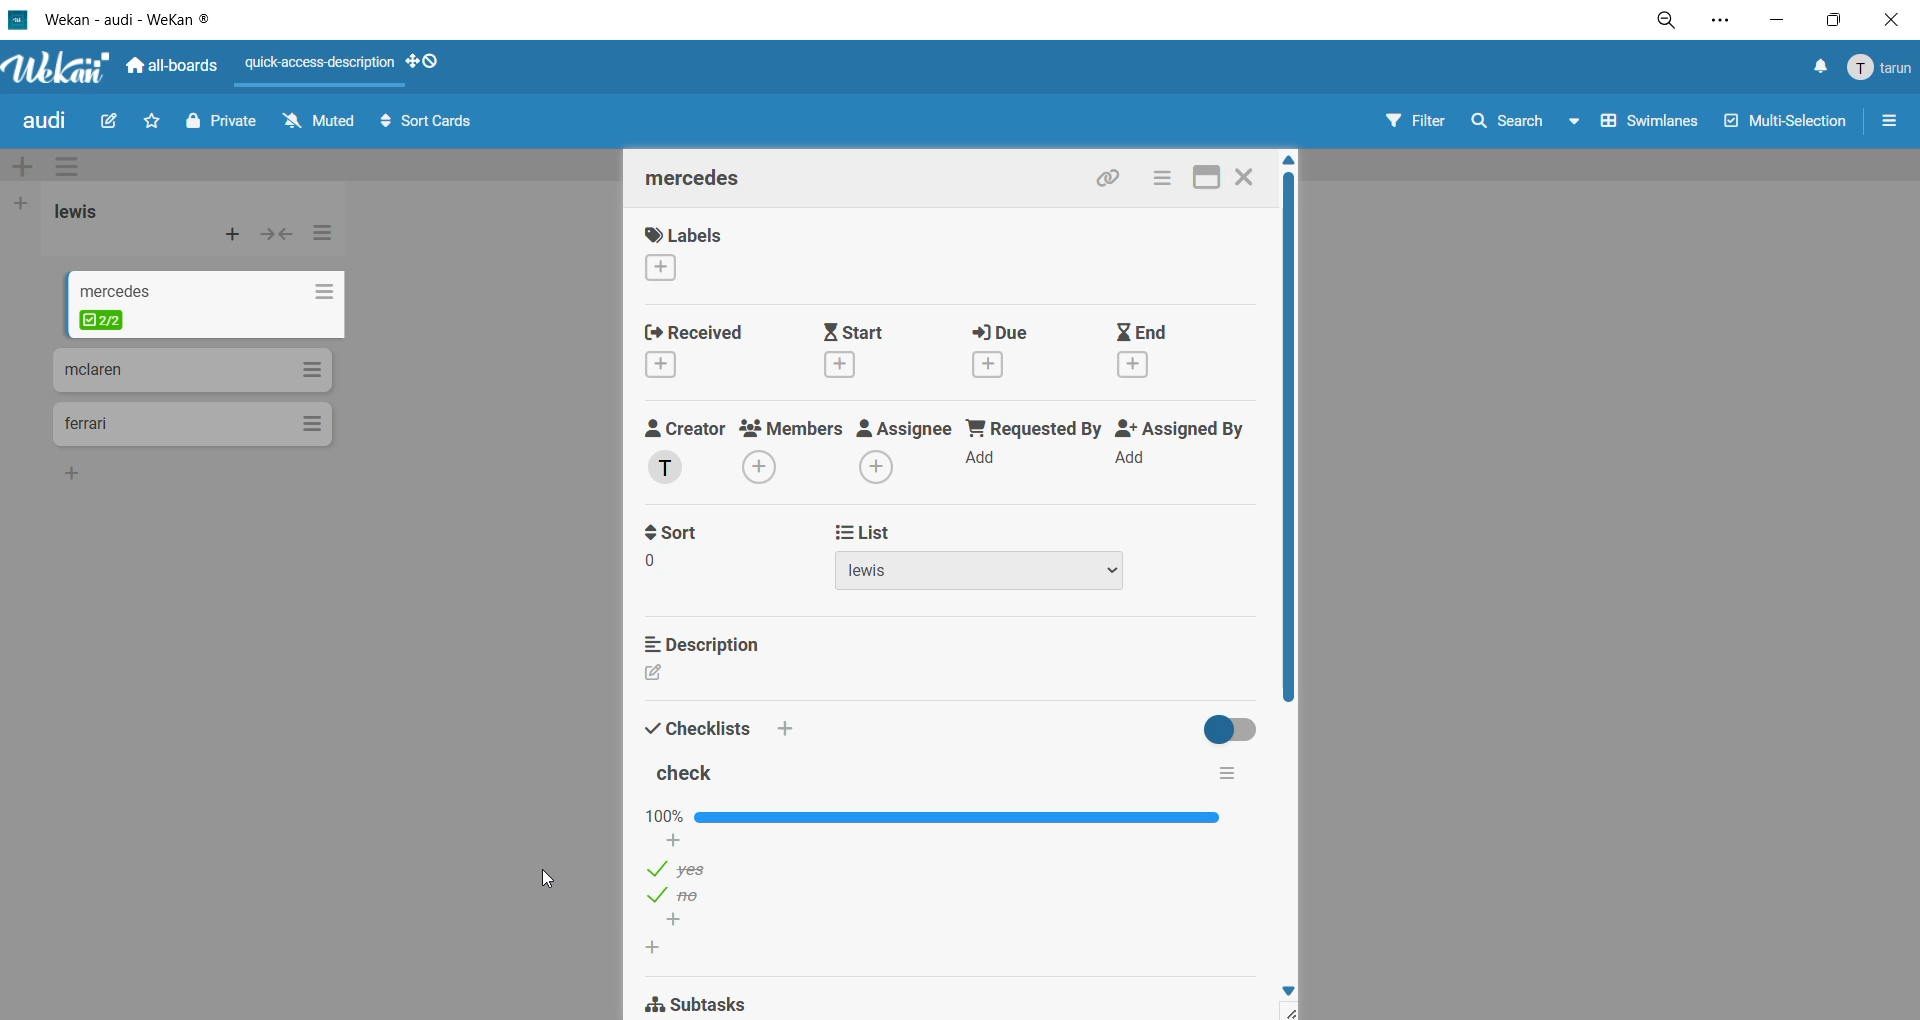 The height and width of the screenshot is (1020, 1920). What do you see at coordinates (1891, 24) in the screenshot?
I see `close` at bounding box center [1891, 24].